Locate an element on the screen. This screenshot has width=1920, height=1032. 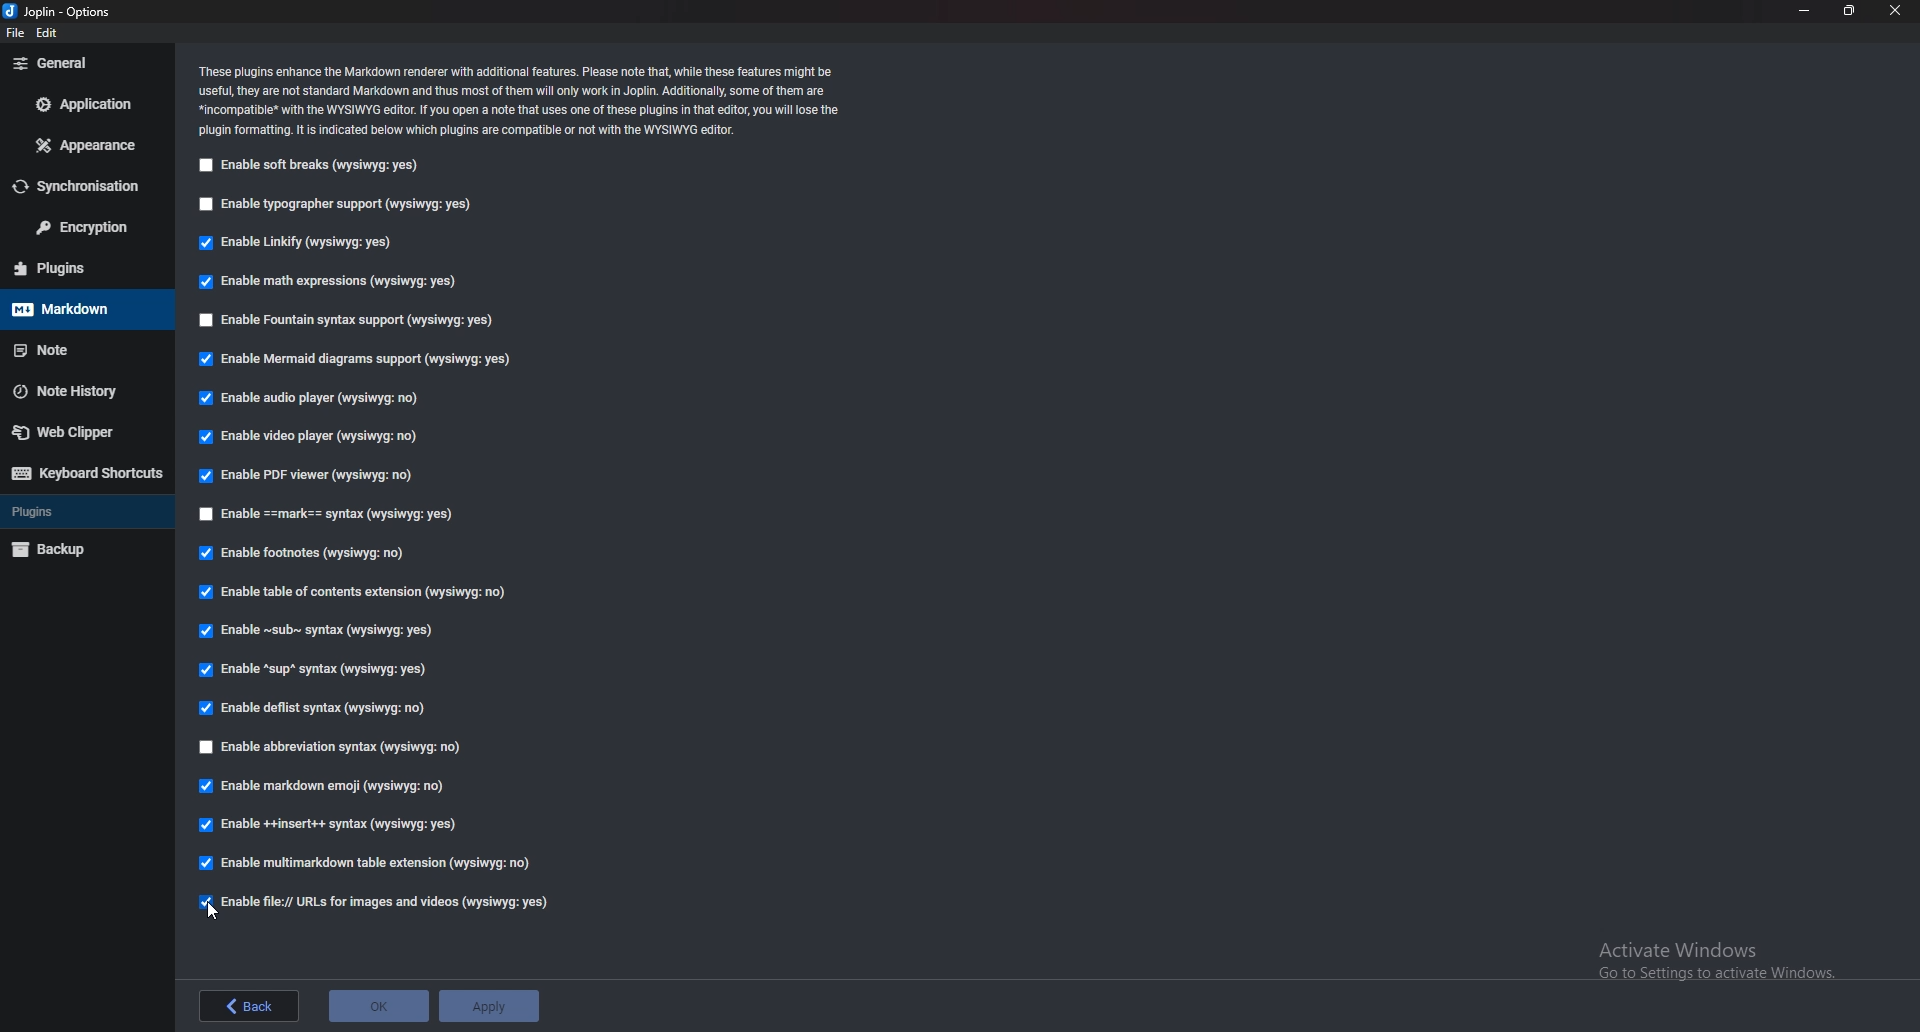
Activate Windows
Go to Settings to activate Windows. is located at coordinates (1709, 955).